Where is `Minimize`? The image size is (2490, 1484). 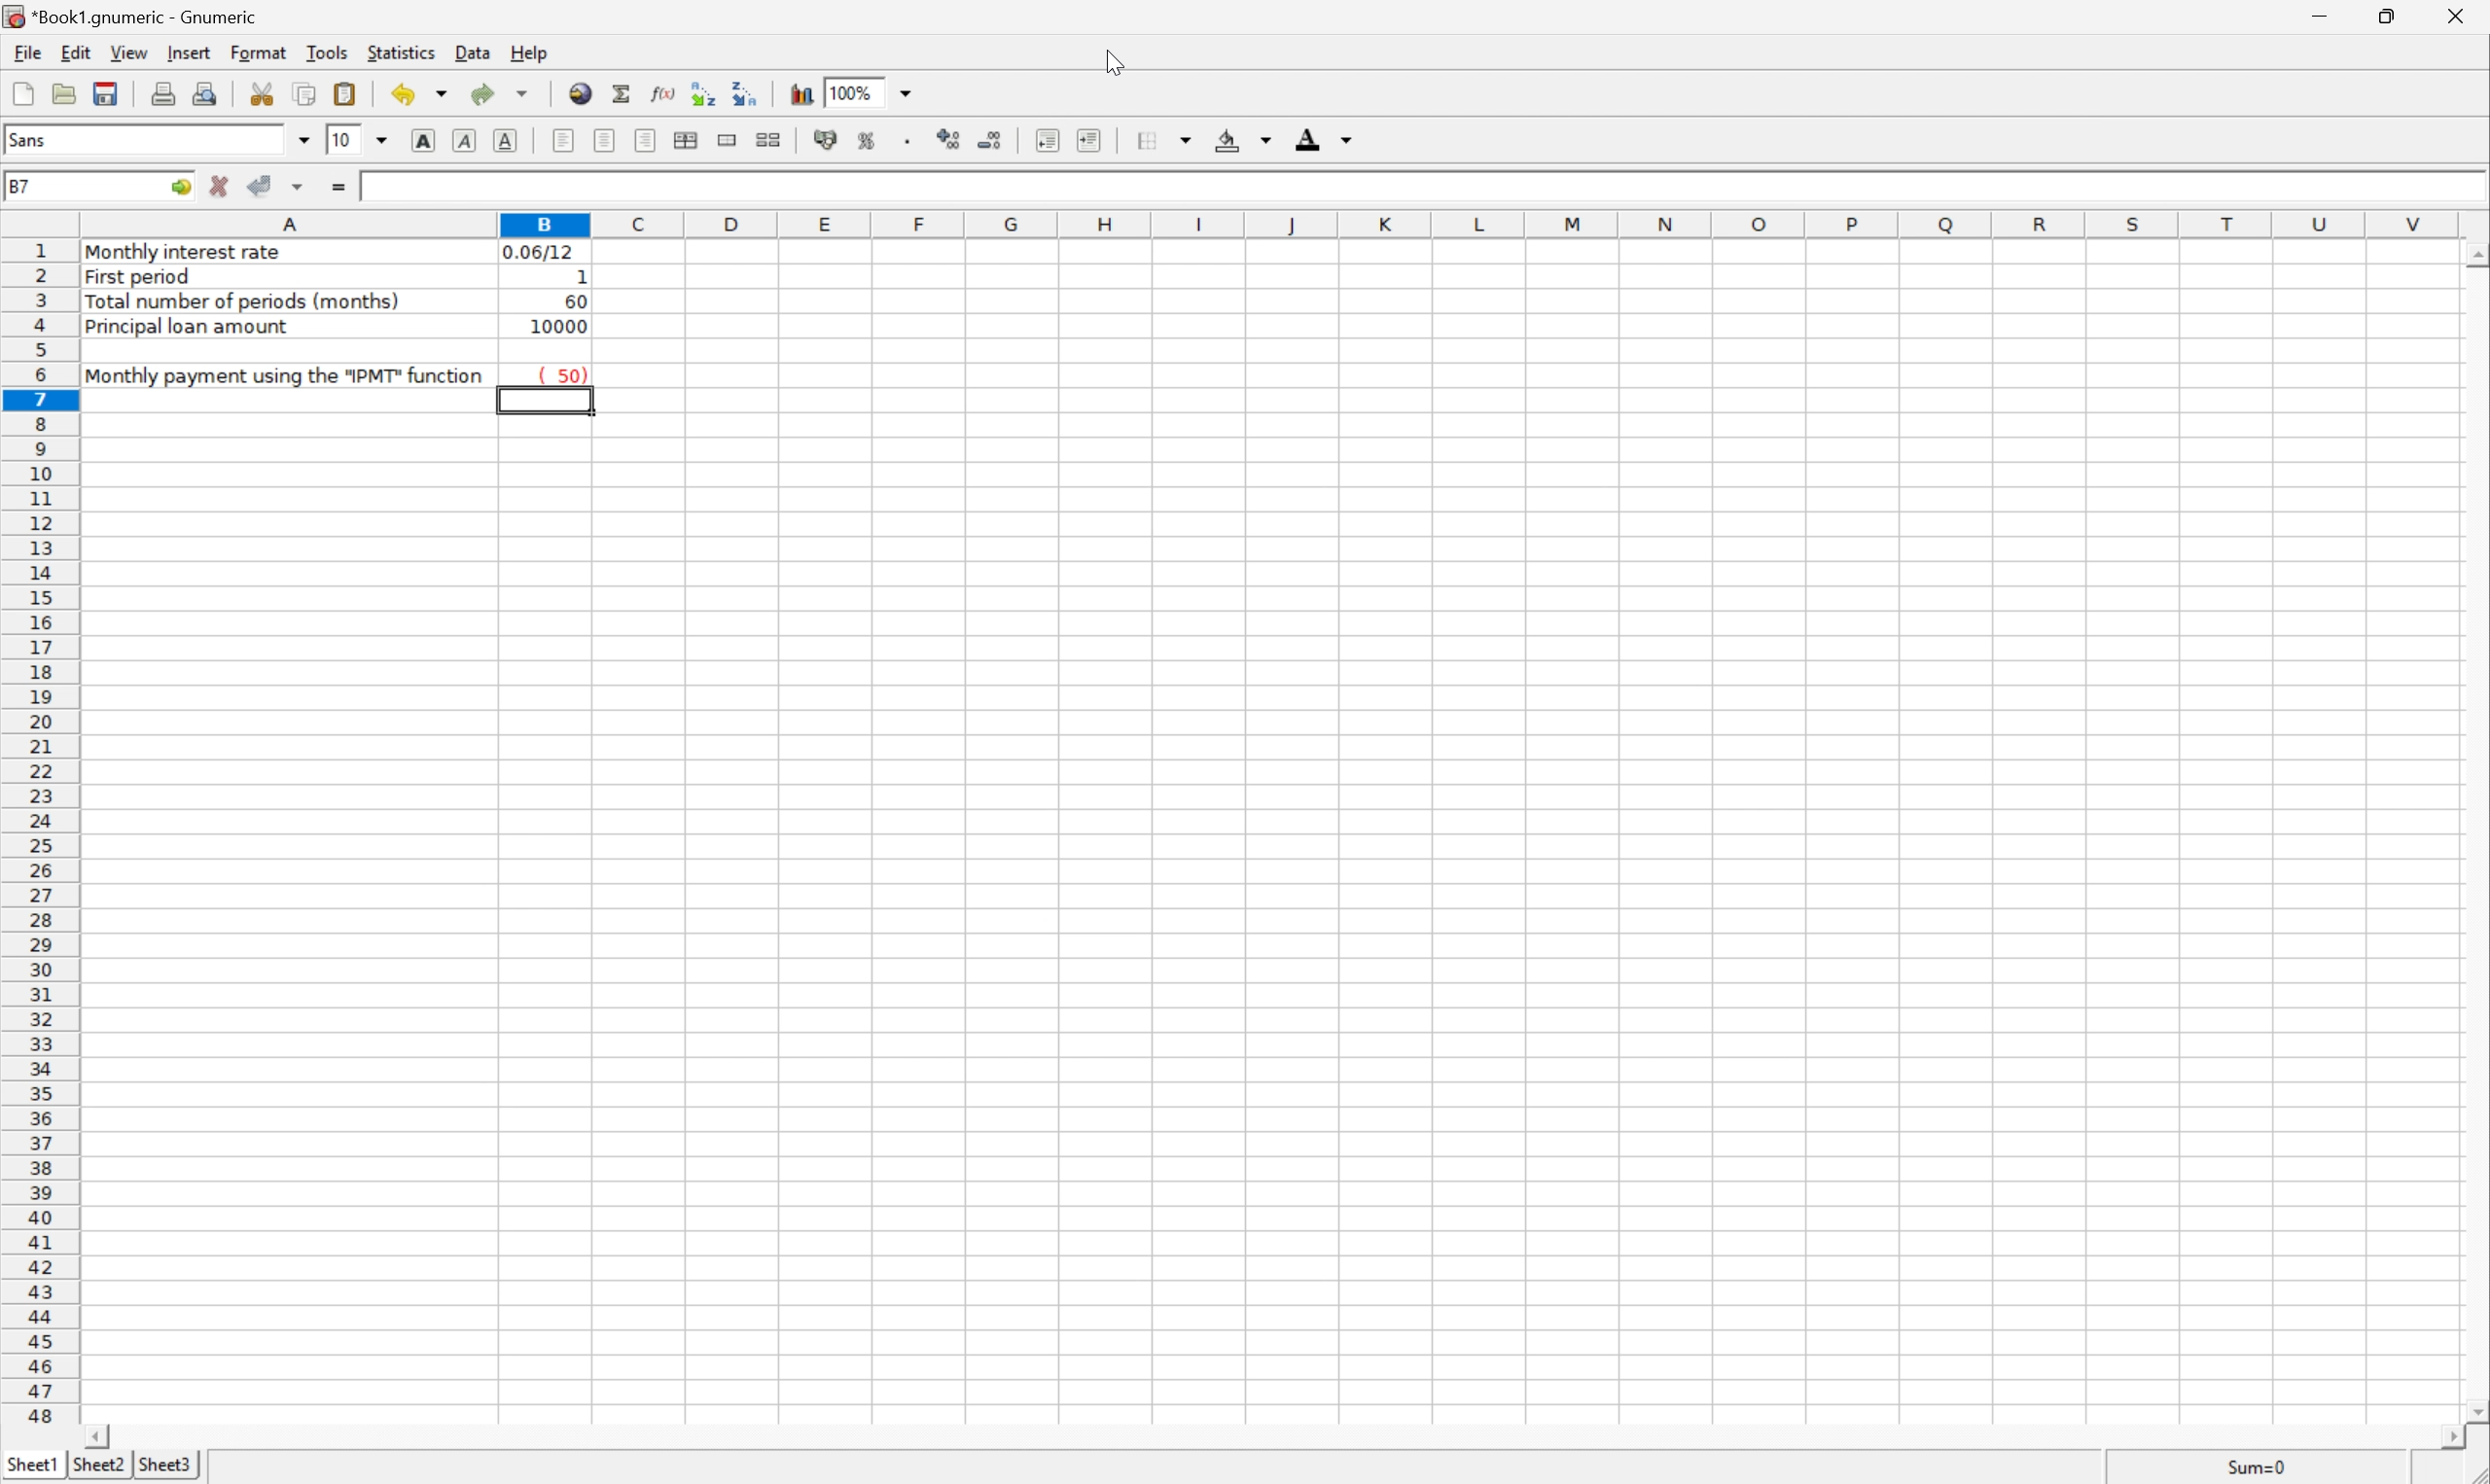
Minimize is located at coordinates (2313, 15).